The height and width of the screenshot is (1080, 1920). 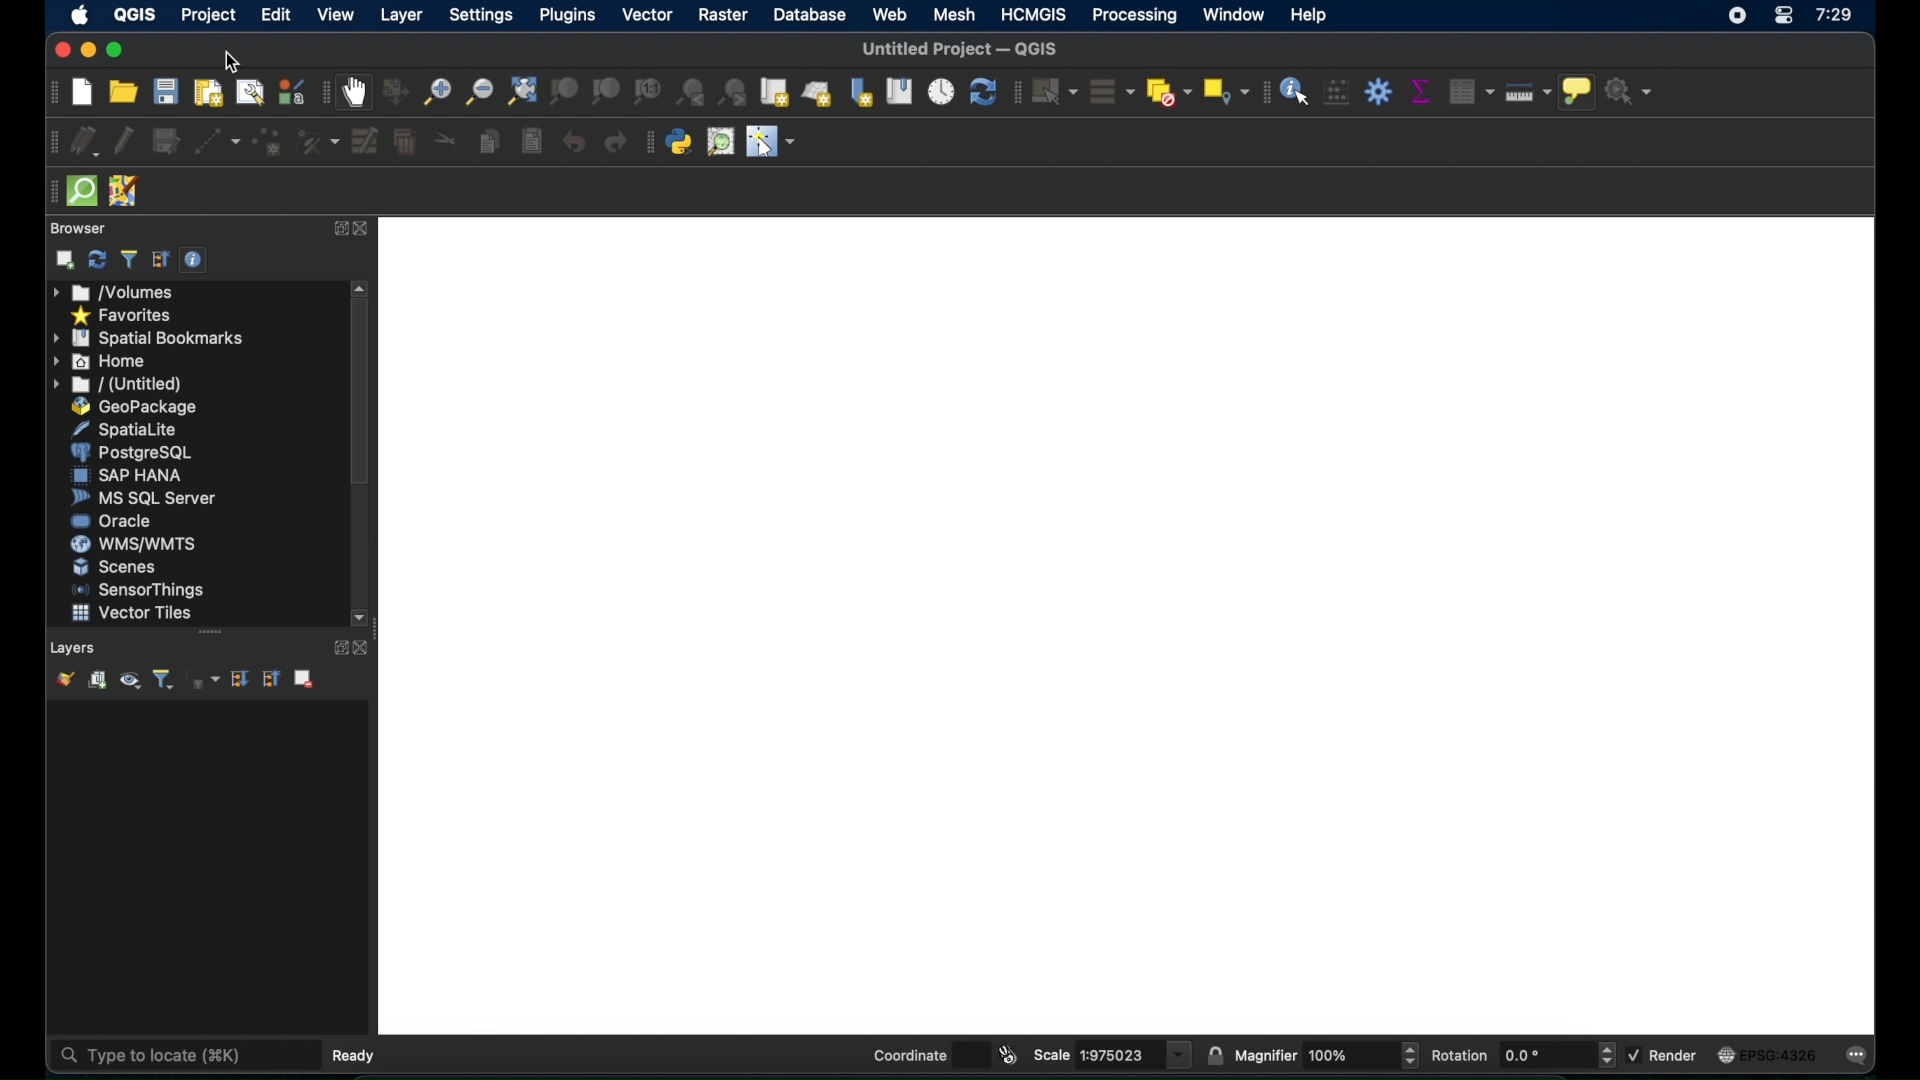 What do you see at coordinates (148, 337) in the screenshot?
I see `spatial bookmarks` at bounding box center [148, 337].